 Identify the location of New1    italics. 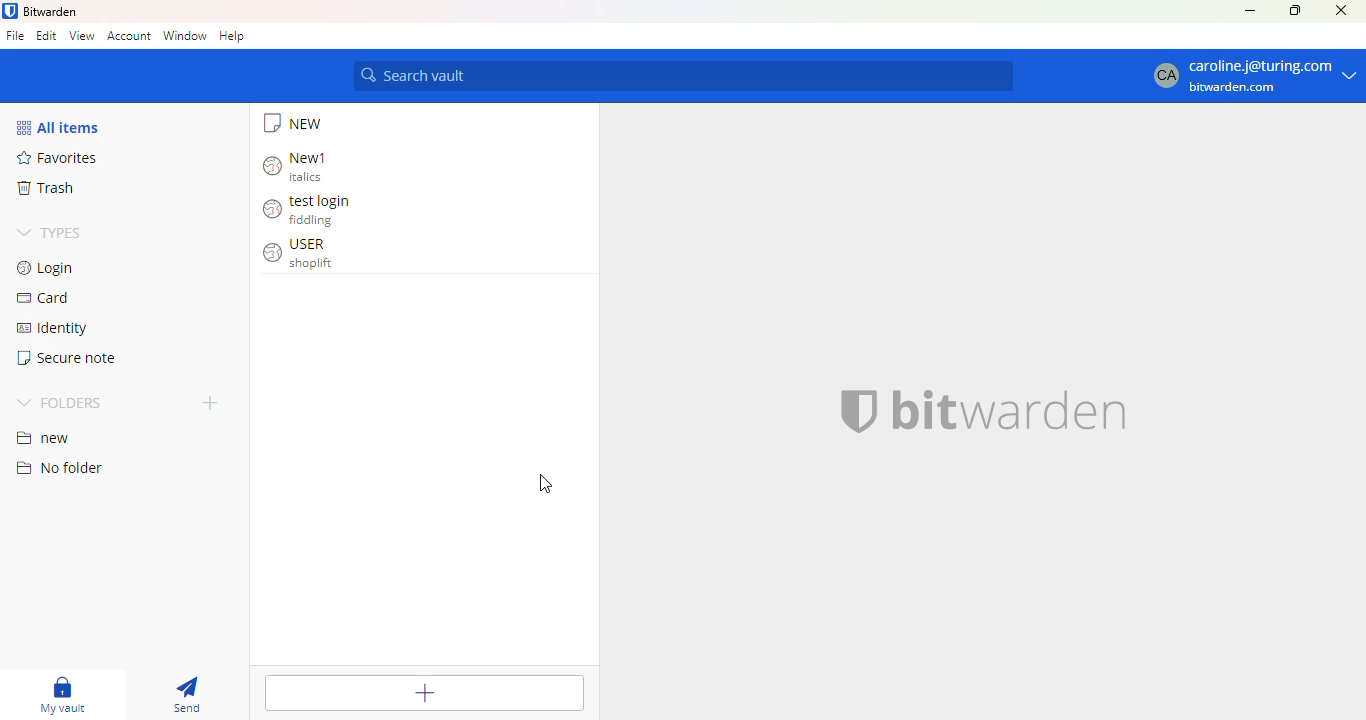
(298, 166).